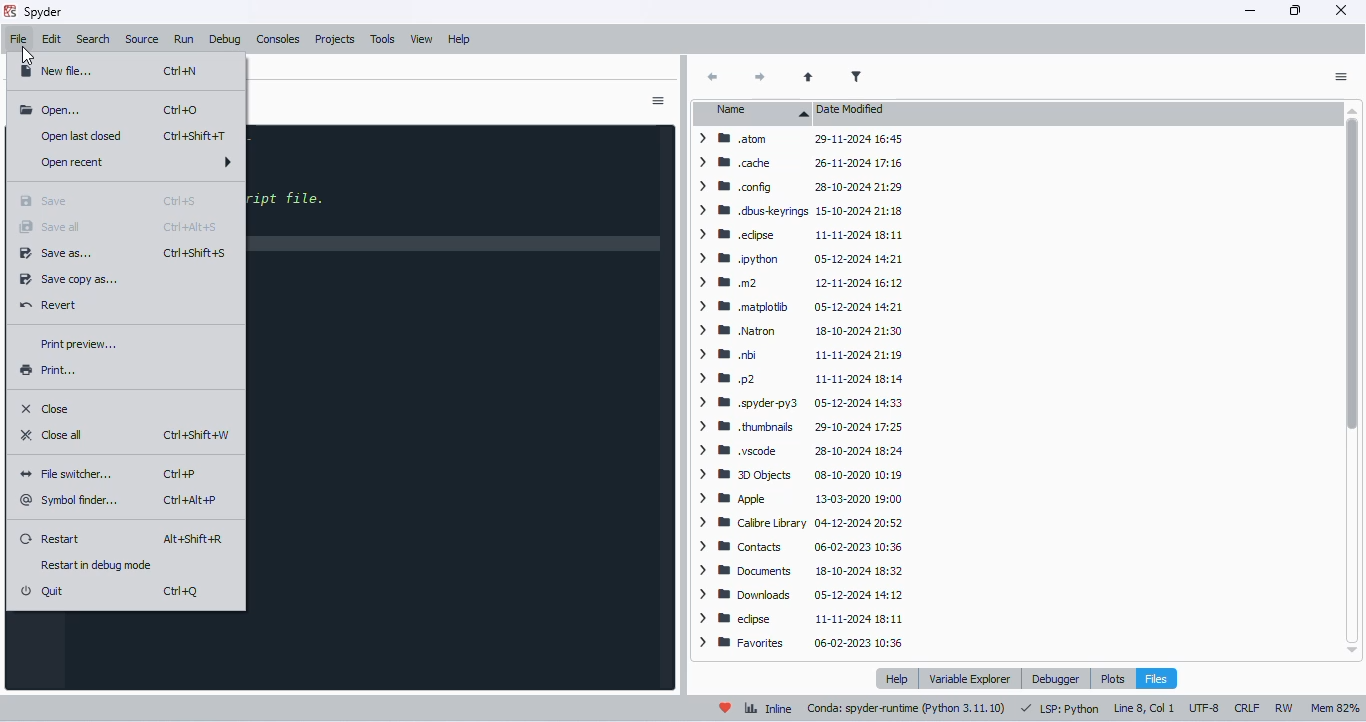 The height and width of the screenshot is (722, 1366). Describe the element at coordinates (225, 40) in the screenshot. I see `debug` at that location.